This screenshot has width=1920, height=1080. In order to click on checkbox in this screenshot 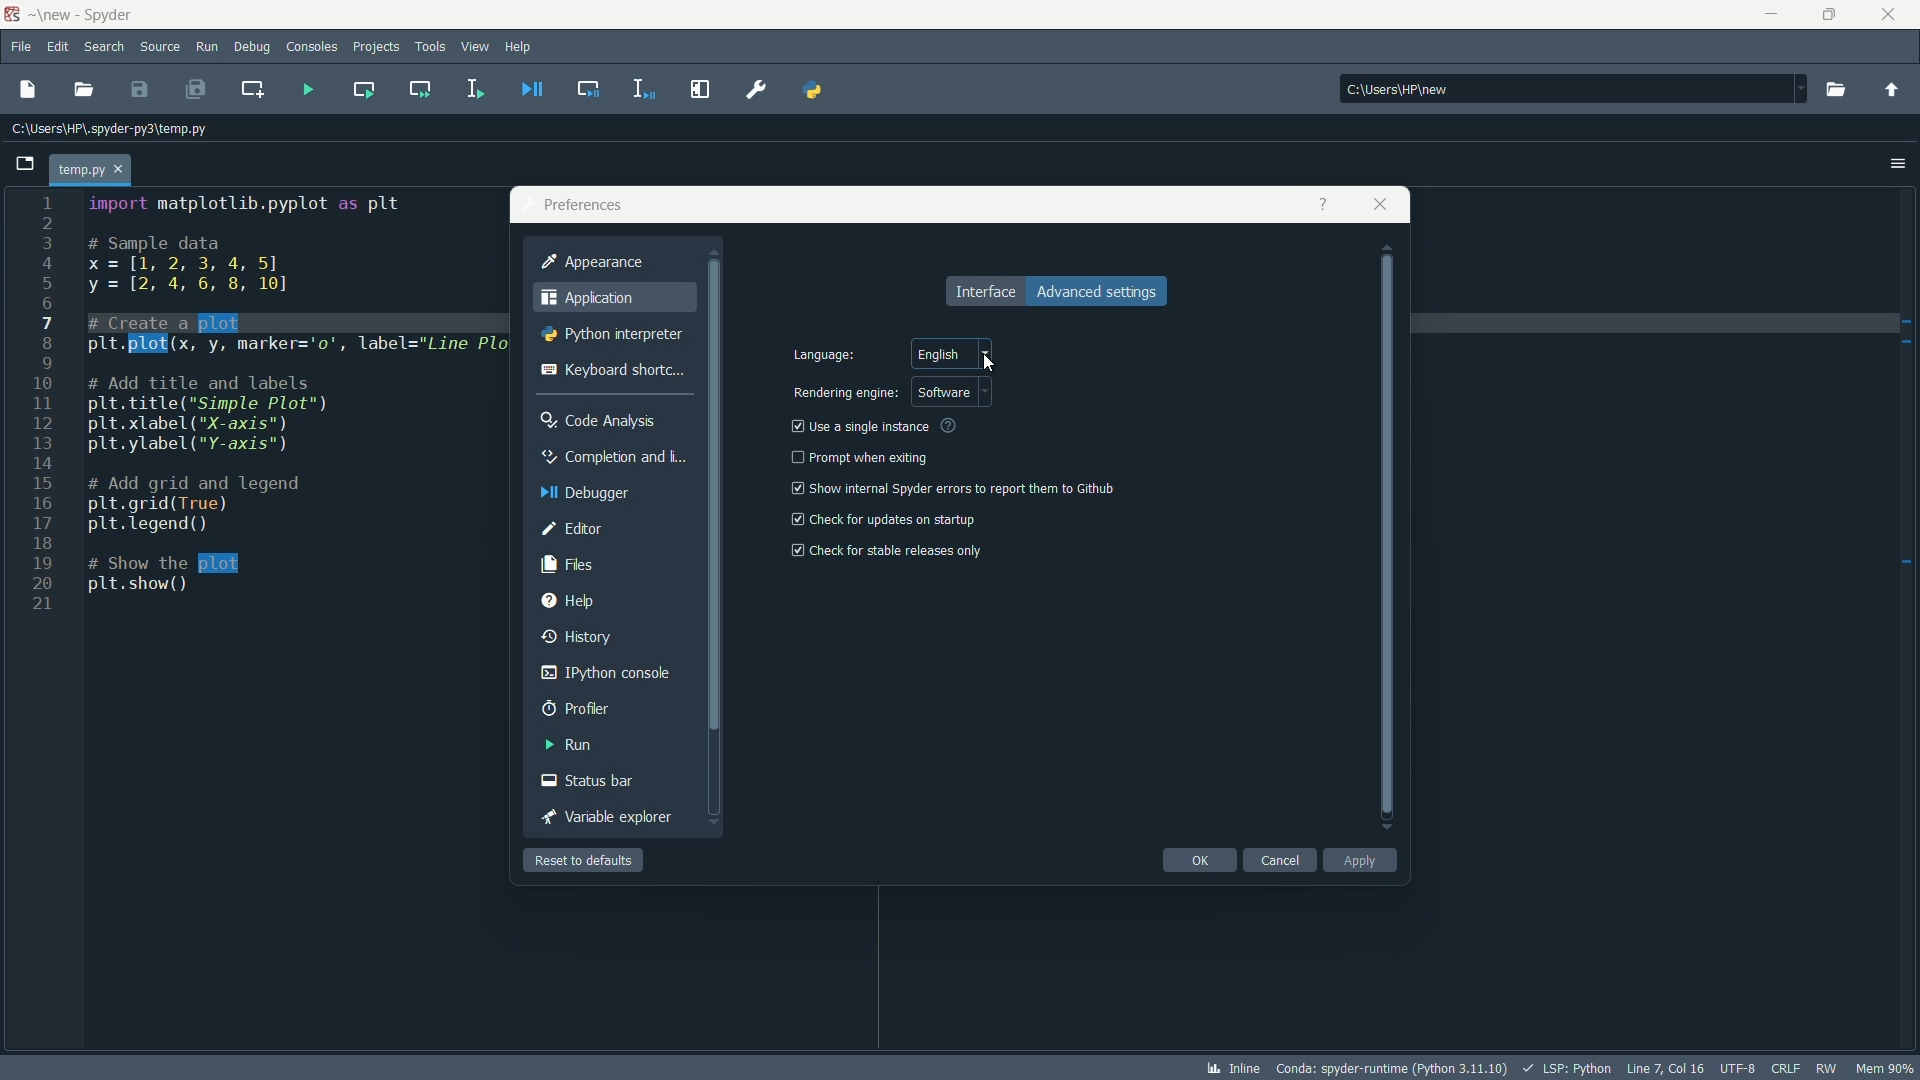, I will do `click(794, 550)`.